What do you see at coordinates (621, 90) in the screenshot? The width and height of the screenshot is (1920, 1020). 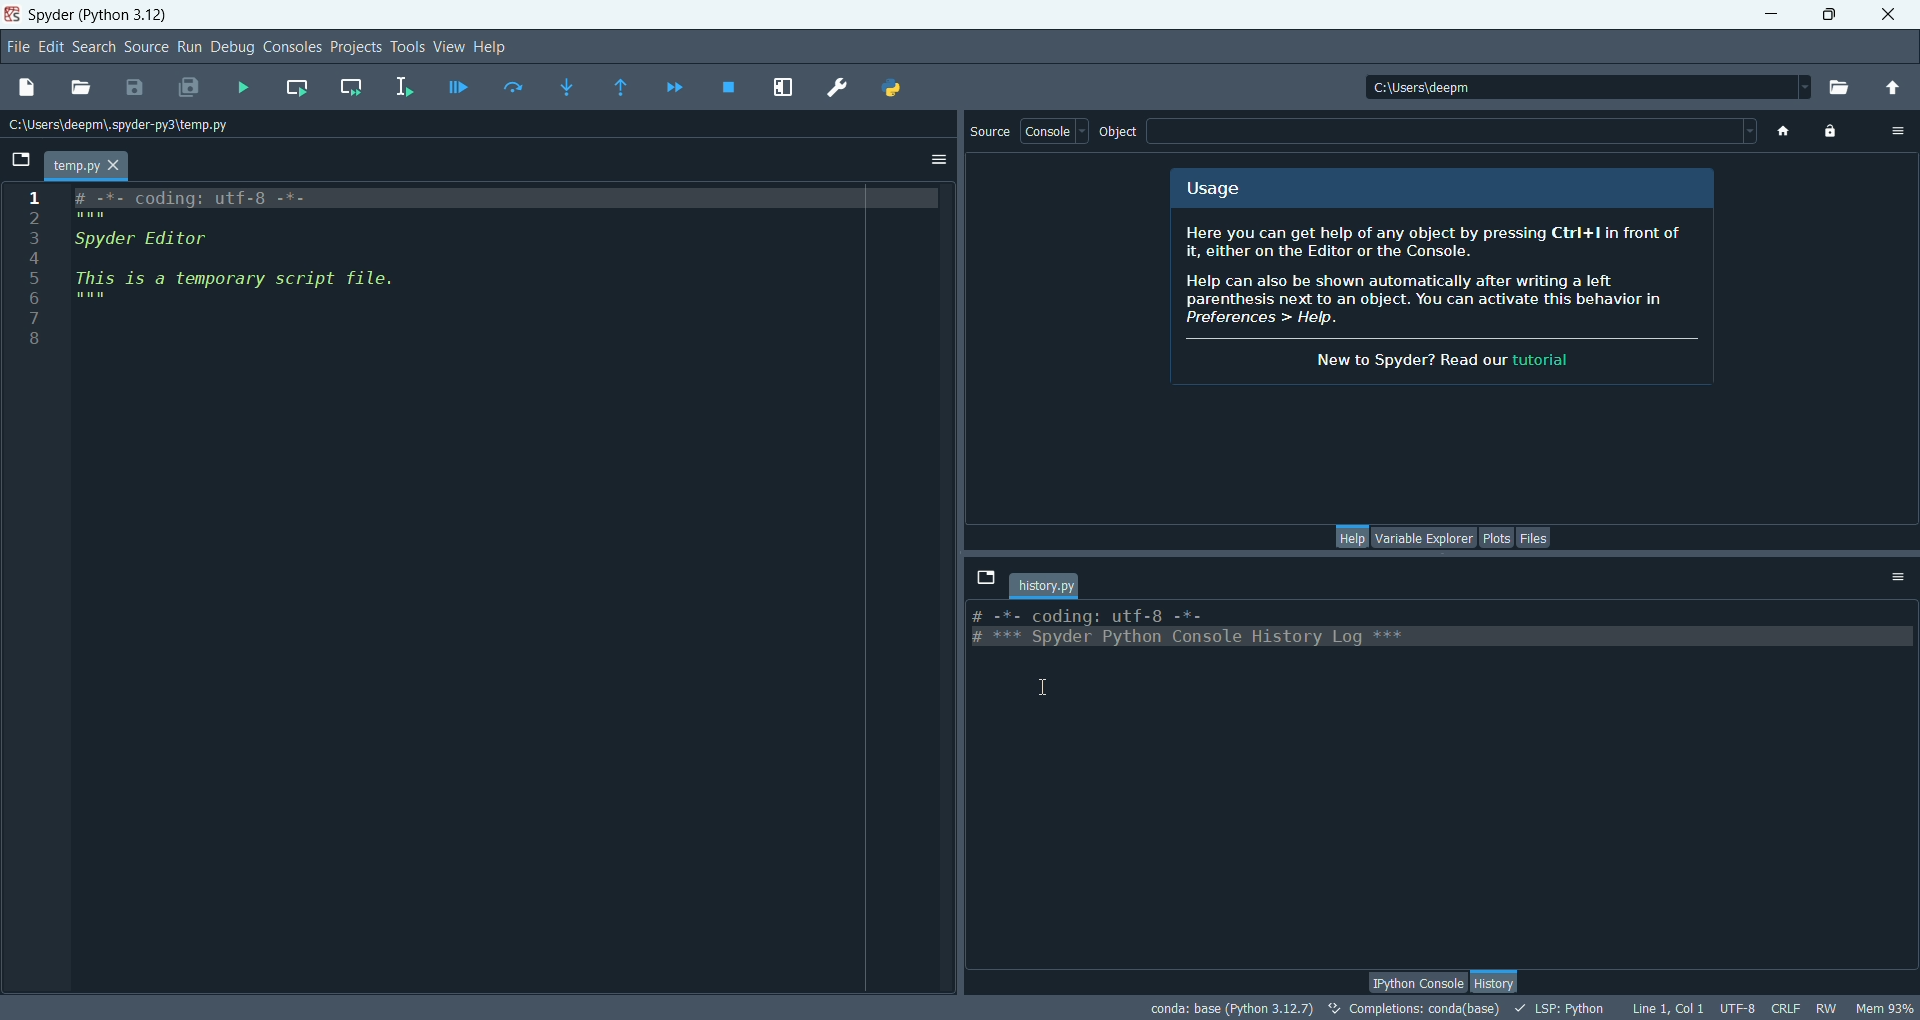 I see `run until current function returns` at bounding box center [621, 90].